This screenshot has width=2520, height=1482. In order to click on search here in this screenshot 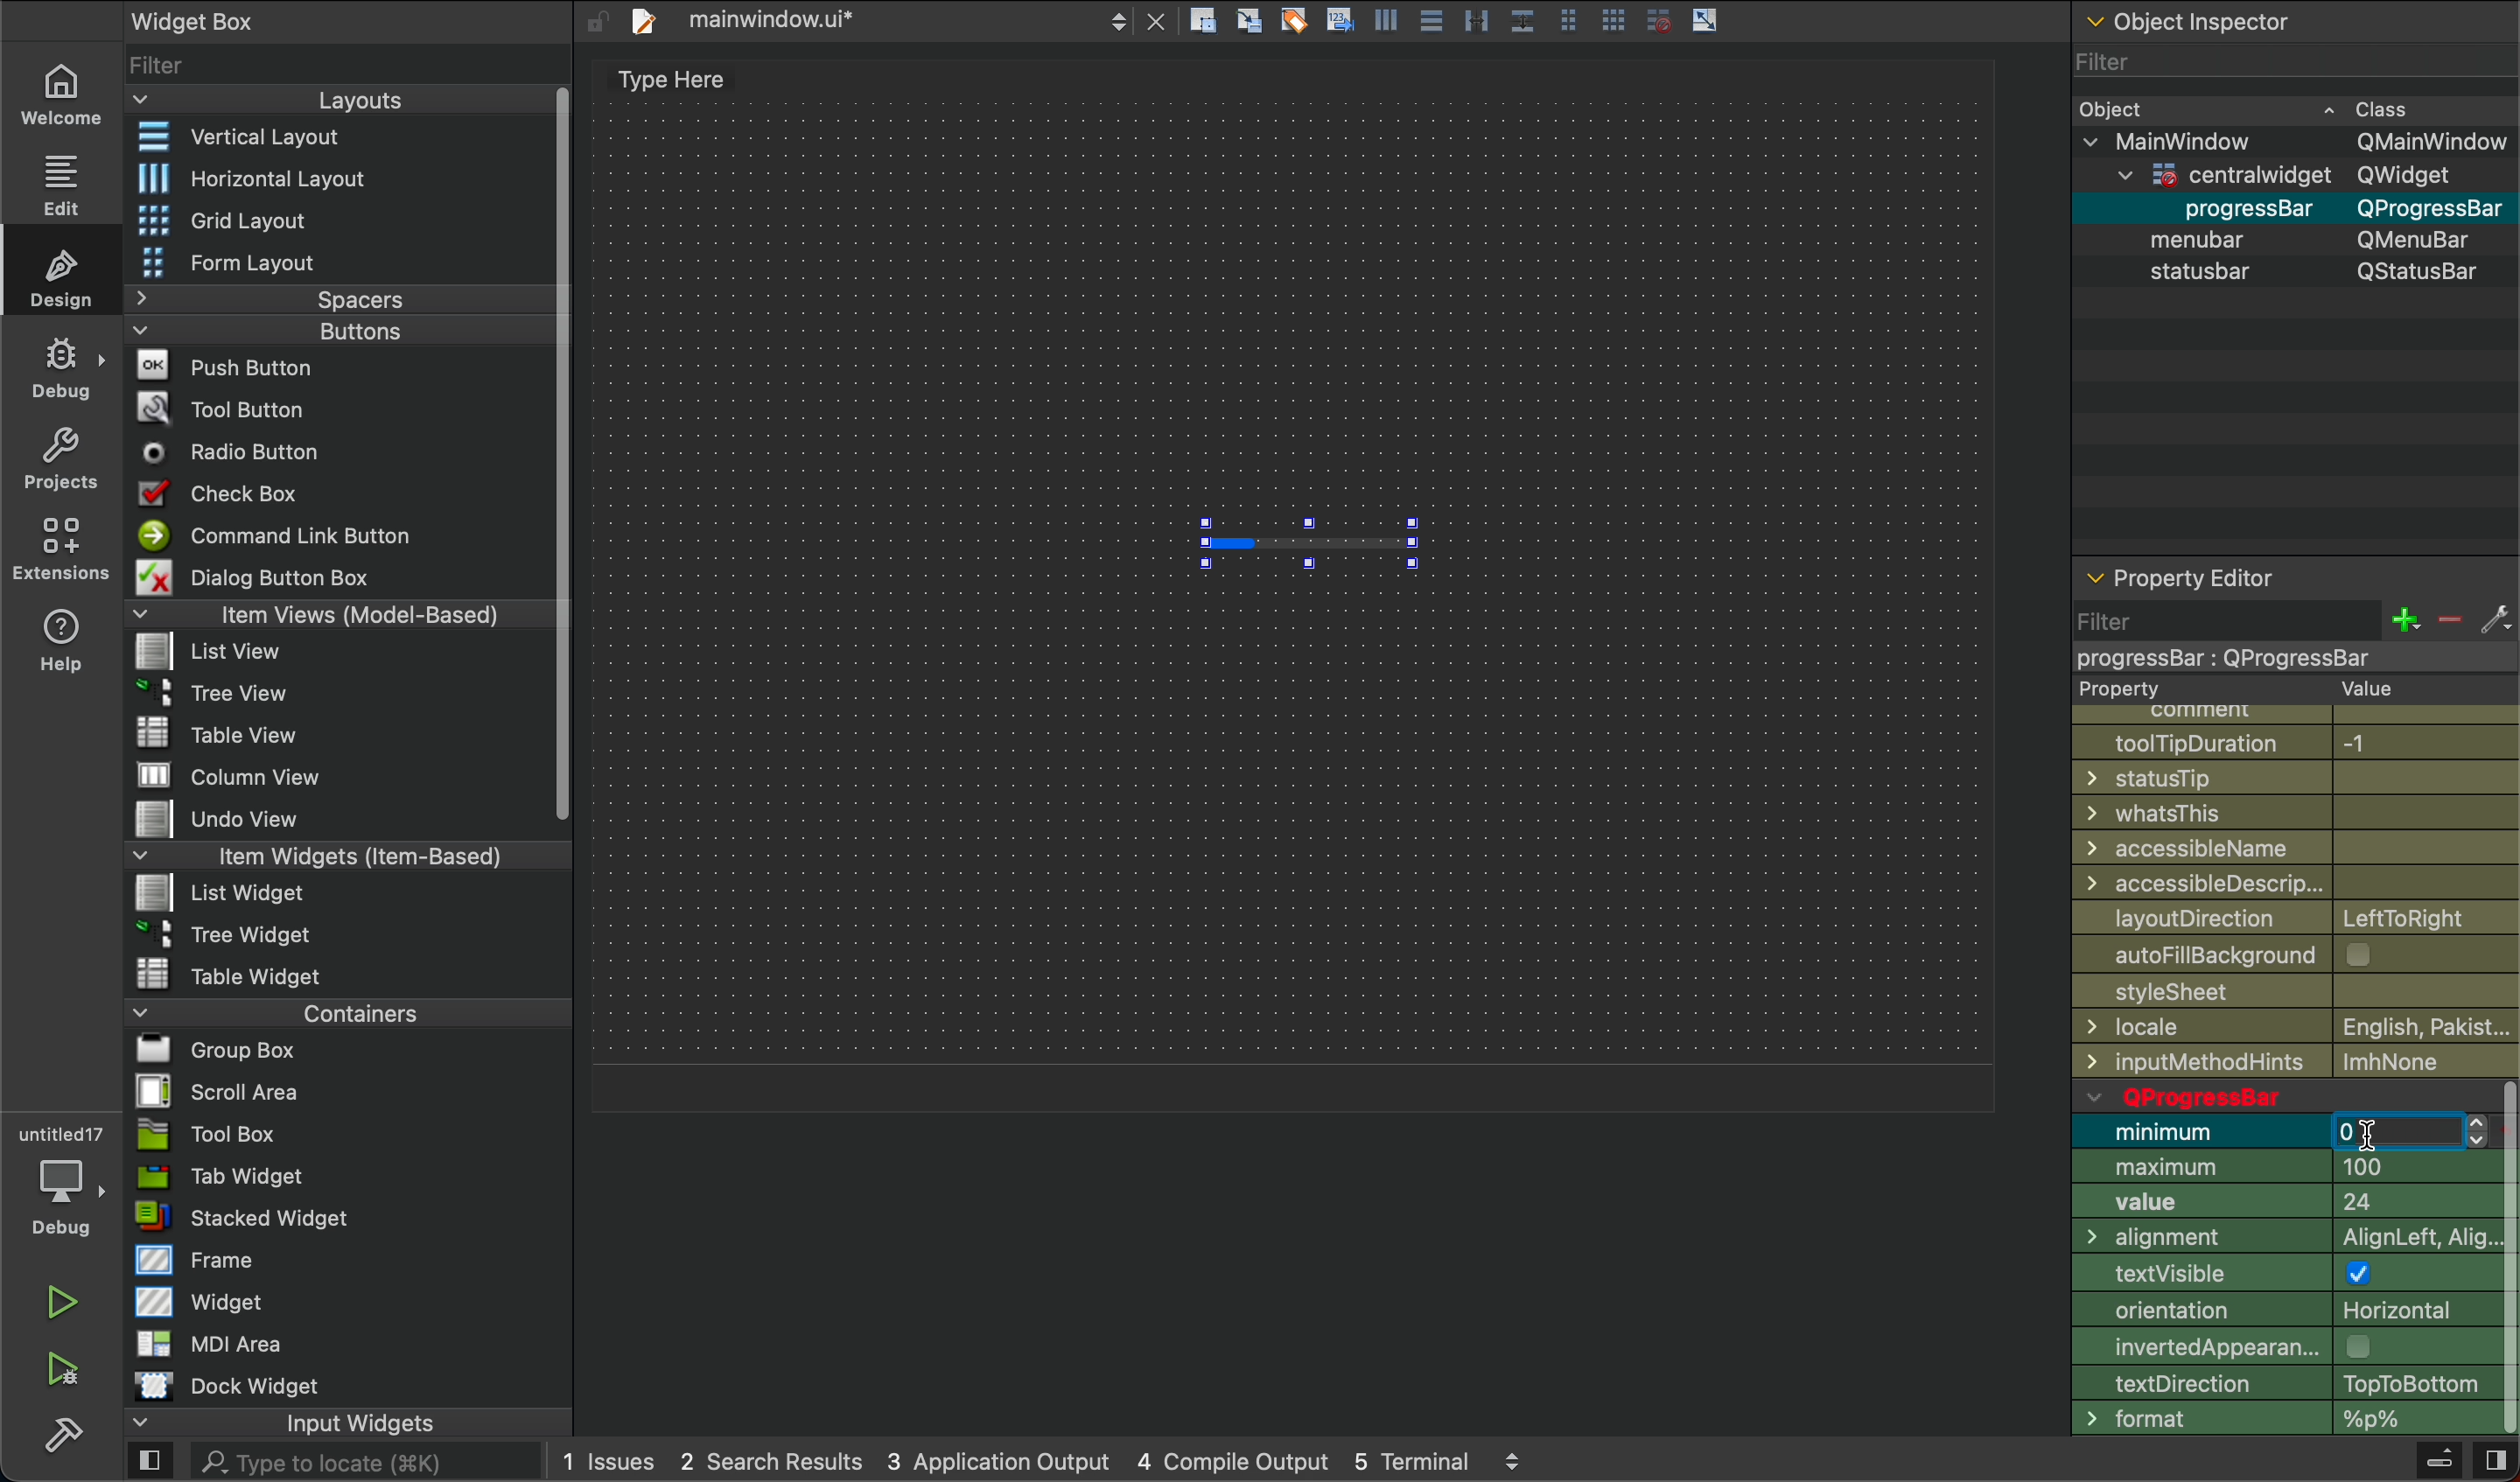, I will do `click(364, 1463)`.